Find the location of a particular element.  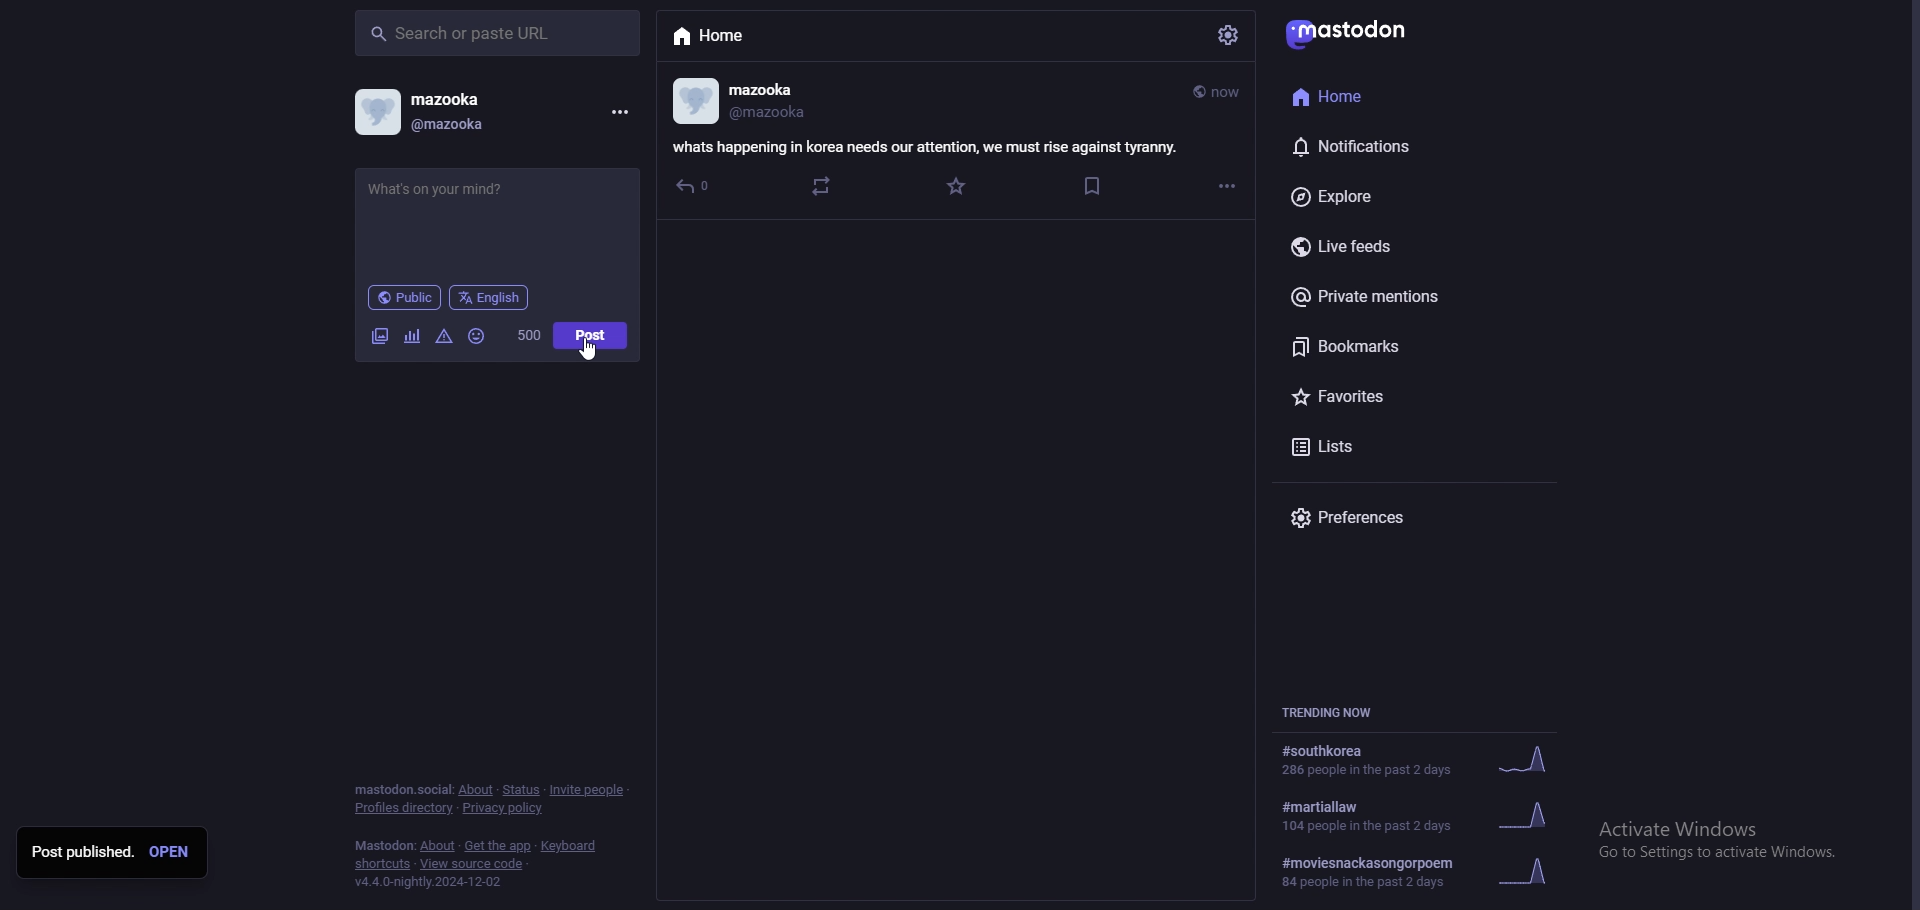

images is located at coordinates (382, 337).